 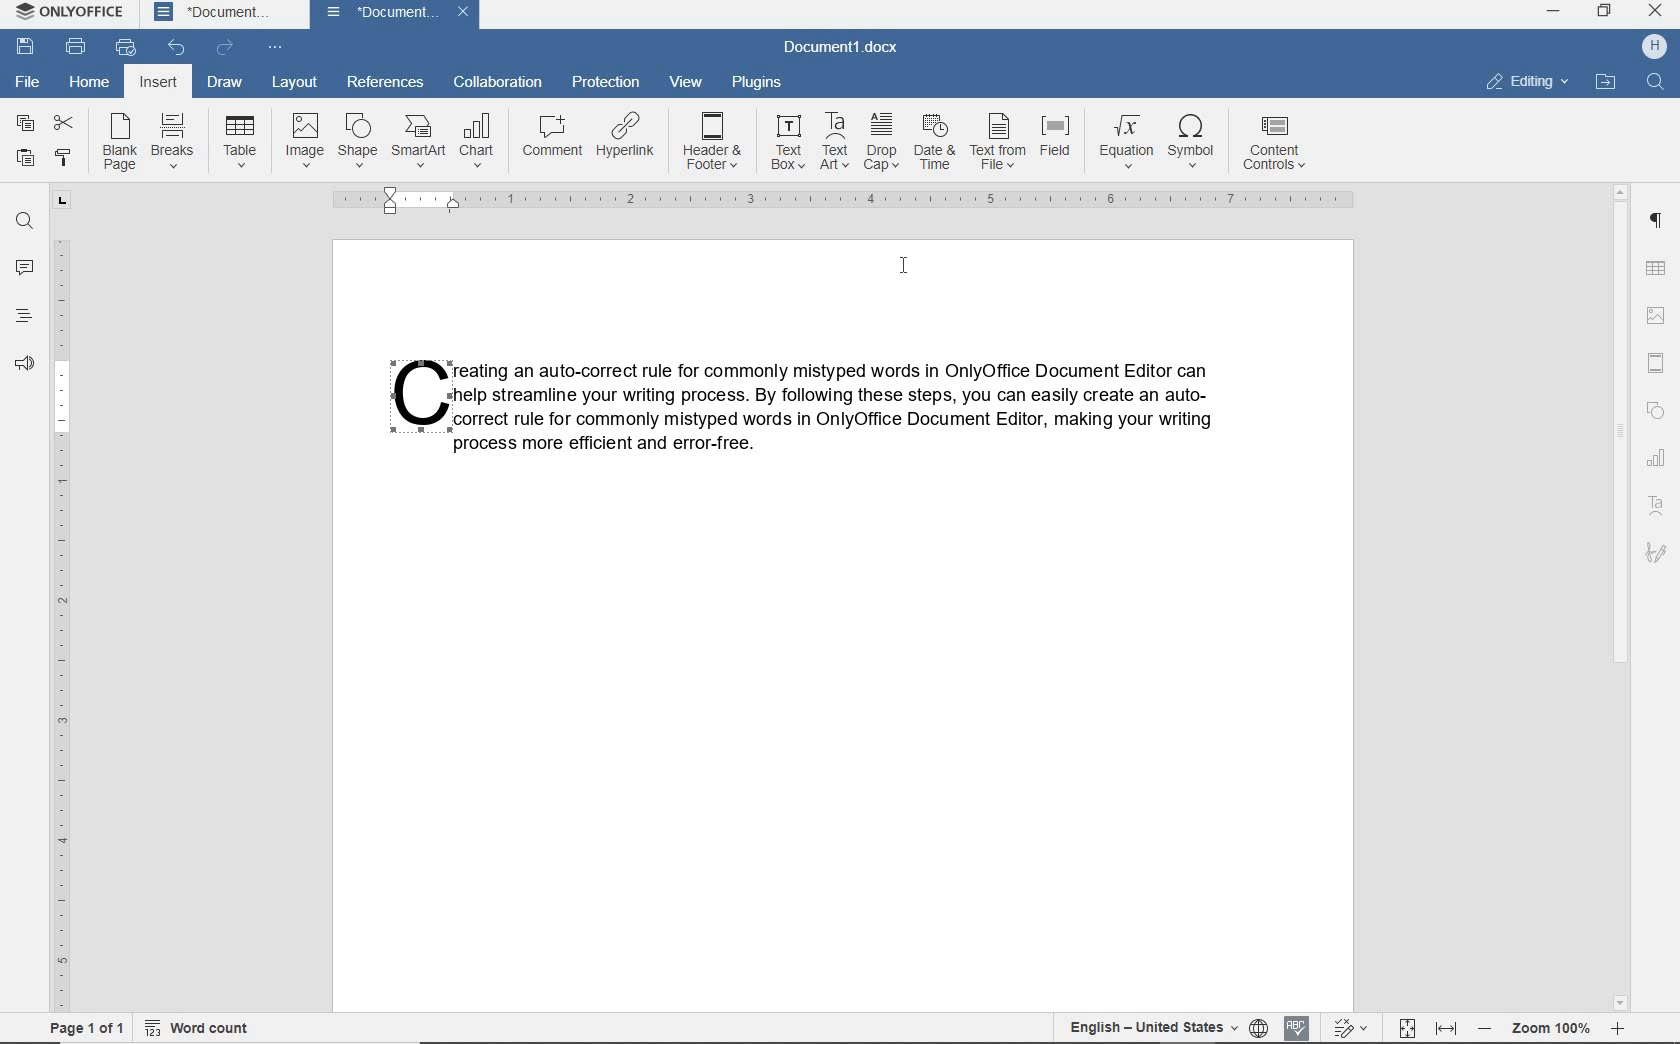 What do you see at coordinates (605, 83) in the screenshot?
I see `protection` at bounding box center [605, 83].